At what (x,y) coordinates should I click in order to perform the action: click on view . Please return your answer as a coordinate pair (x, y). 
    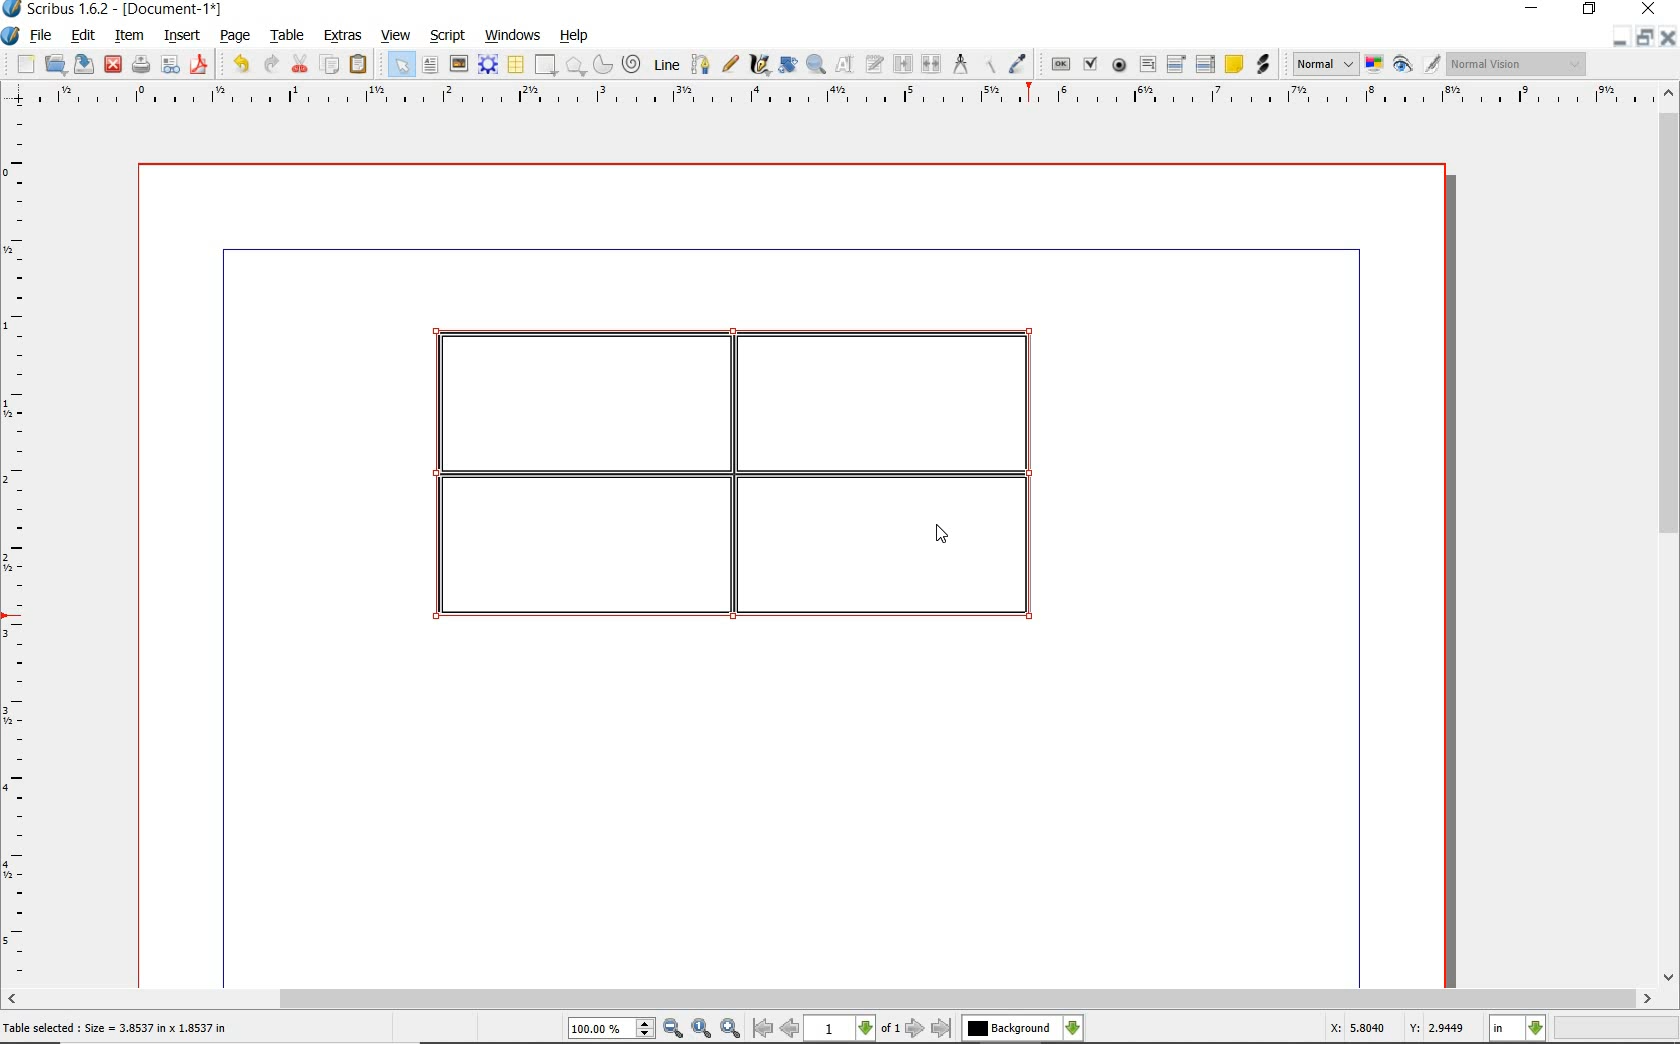
    Looking at the image, I should click on (399, 36).